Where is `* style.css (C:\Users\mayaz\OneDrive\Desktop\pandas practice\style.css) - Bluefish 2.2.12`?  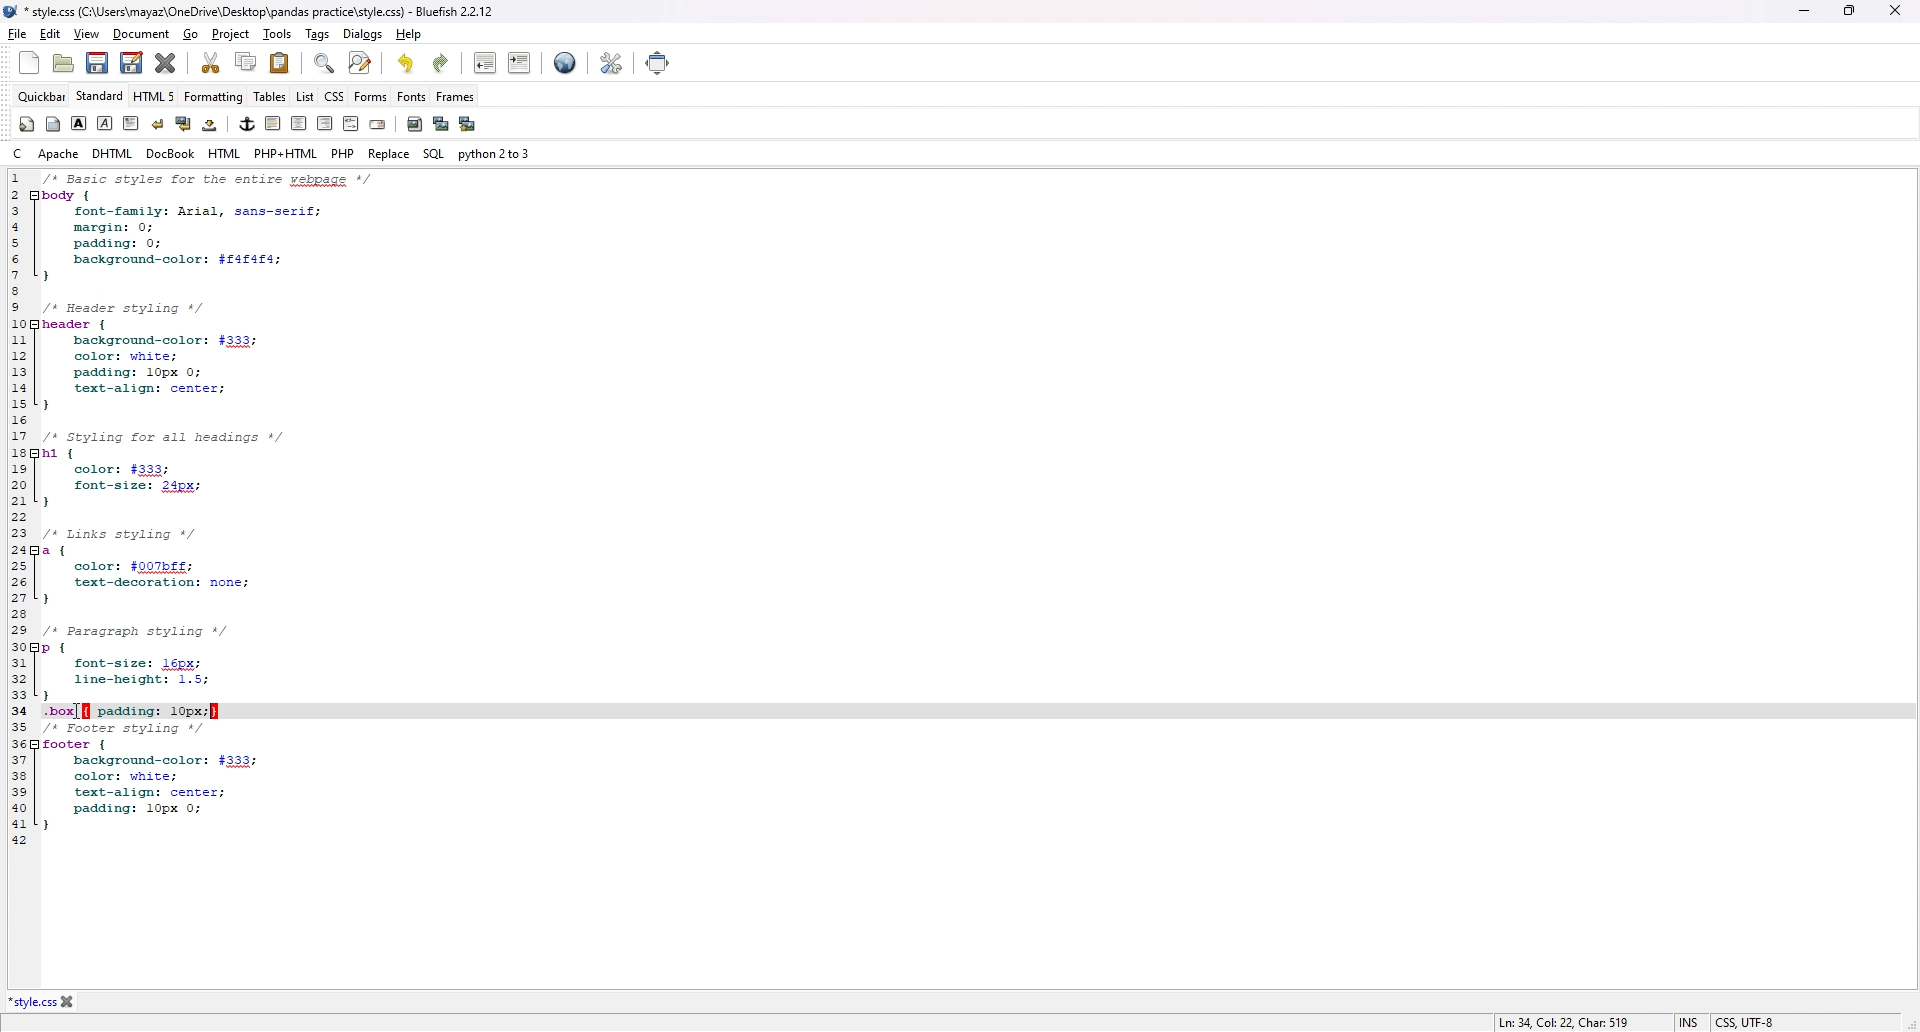 * style.css (C:\Users\mayaz\OneDrive\Desktop\pandas practice\style.css) - Bluefish 2.2.12 is located at coordinates (255, 12).